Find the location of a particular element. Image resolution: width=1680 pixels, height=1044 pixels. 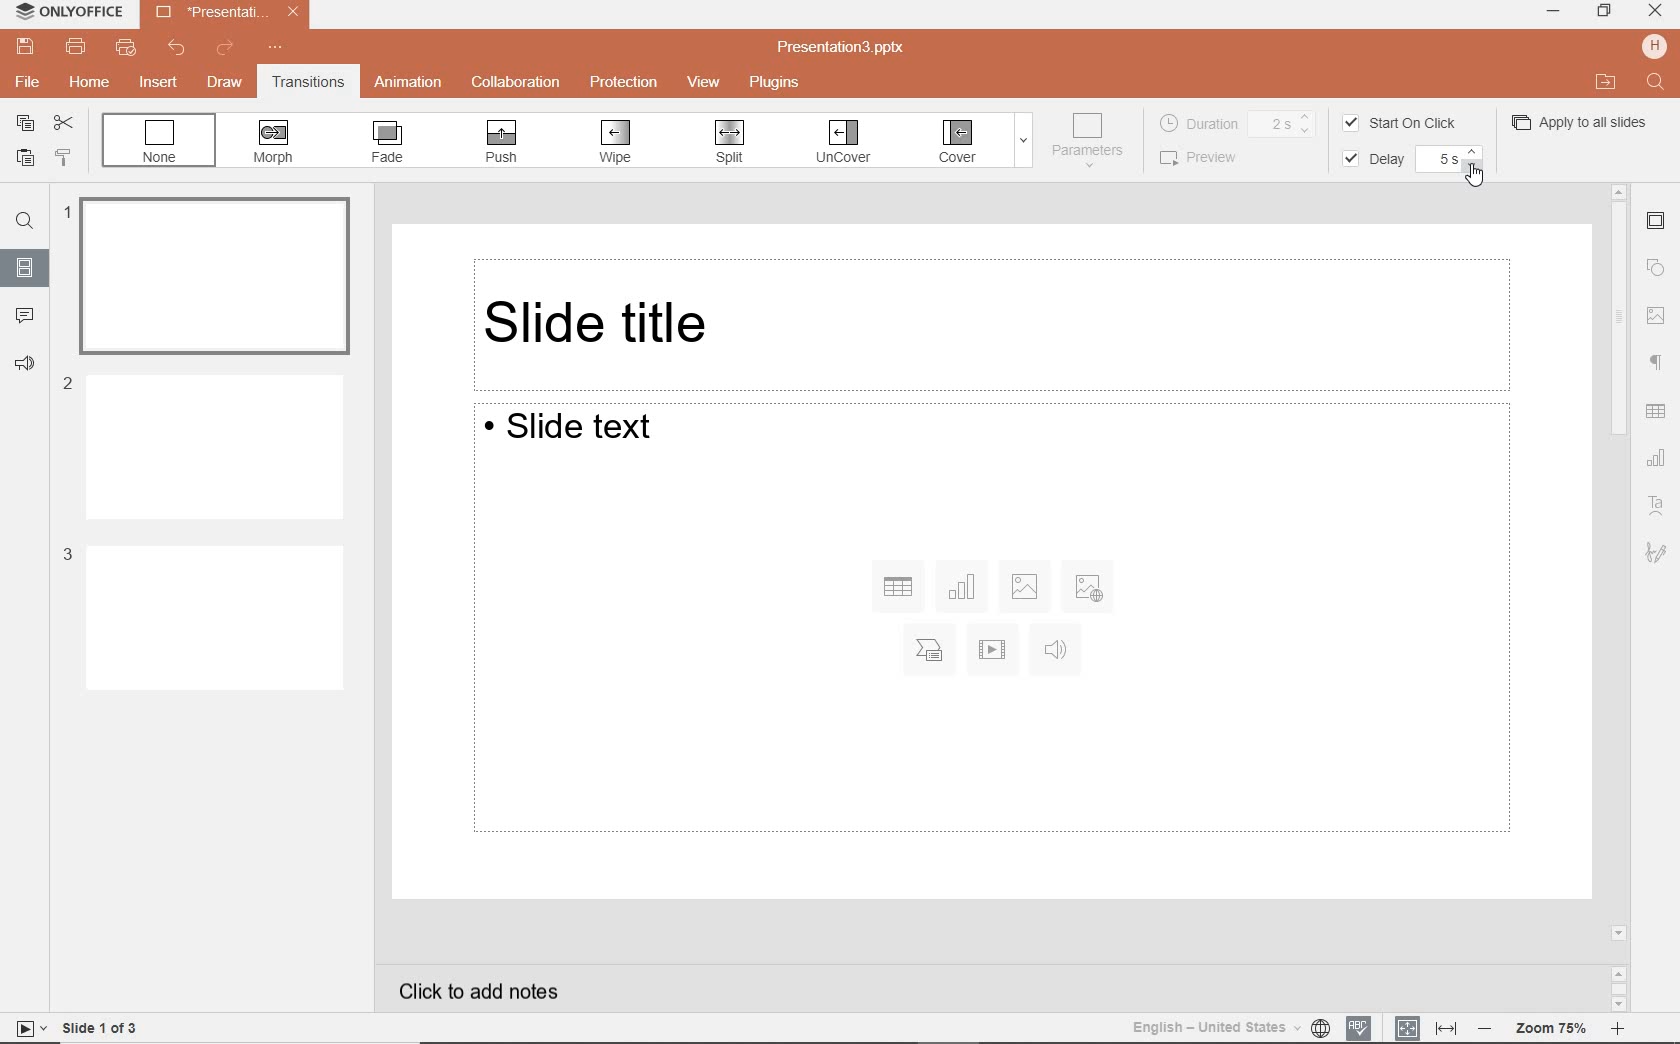

NONE is located at coordinates (159, 140).